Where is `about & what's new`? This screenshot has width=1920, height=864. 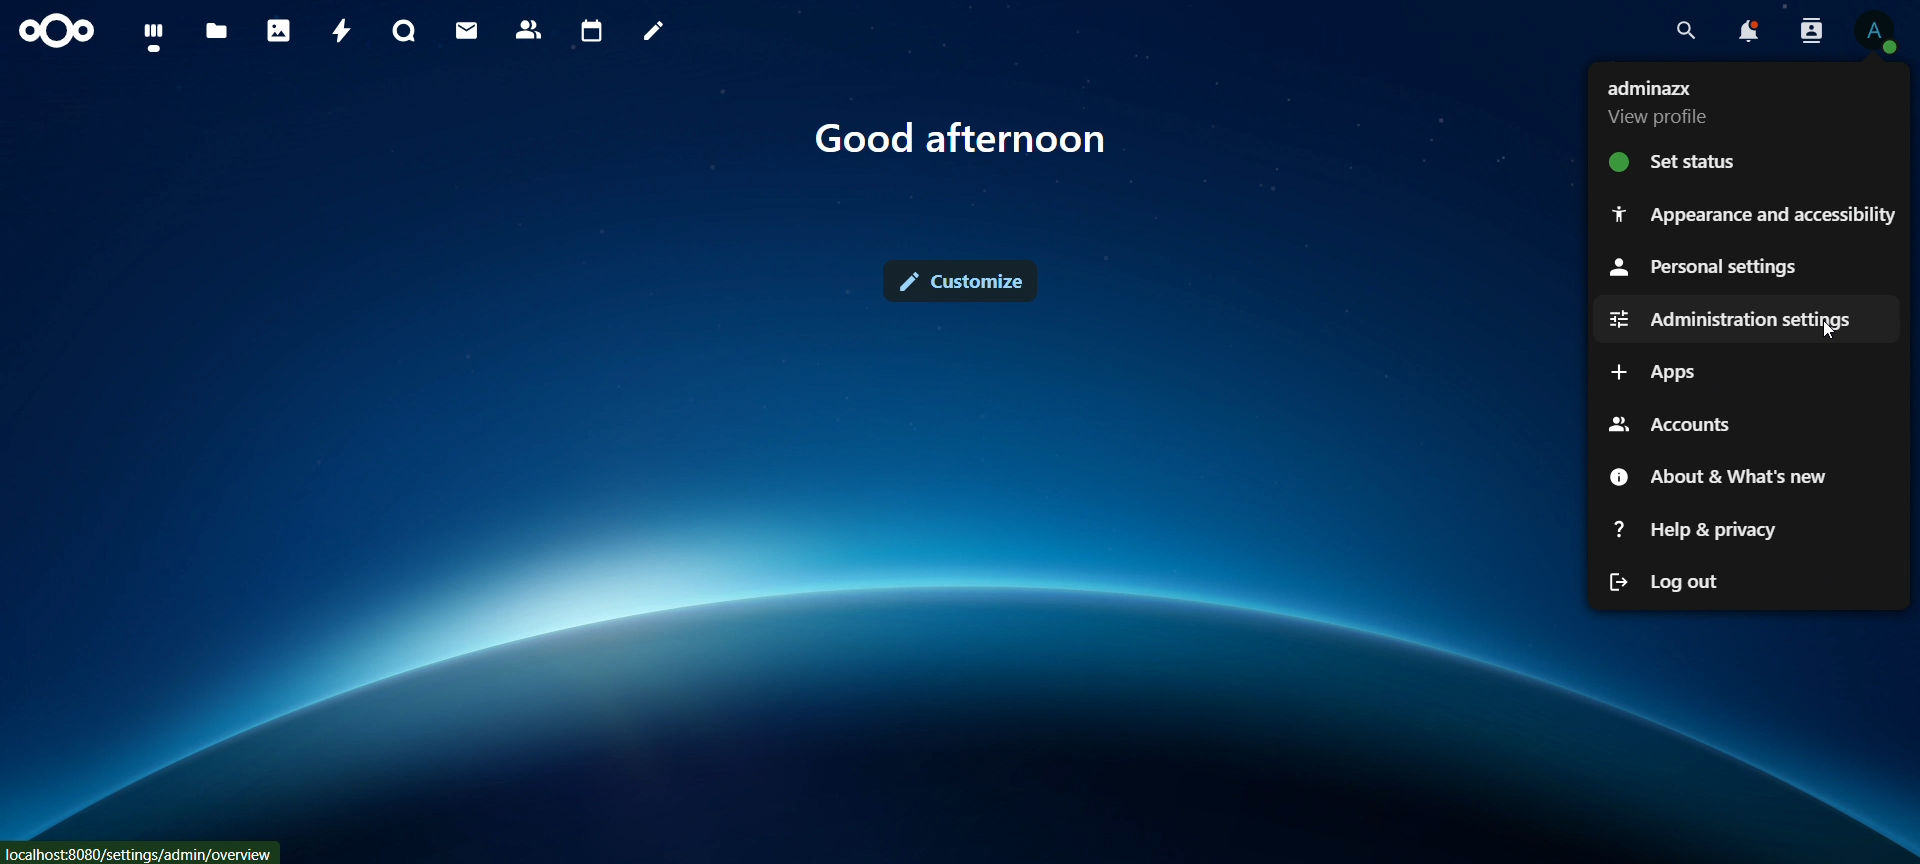 about & what's new is located at coordinates (1714, 477).